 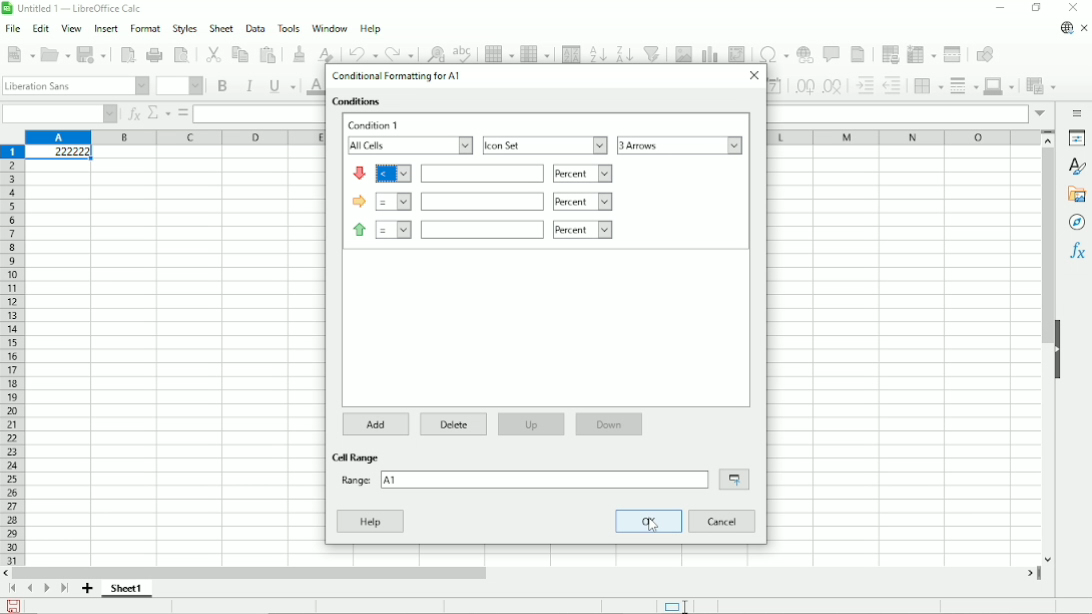 I want to click on Sidebar settings, so click(x=1078, y=112).